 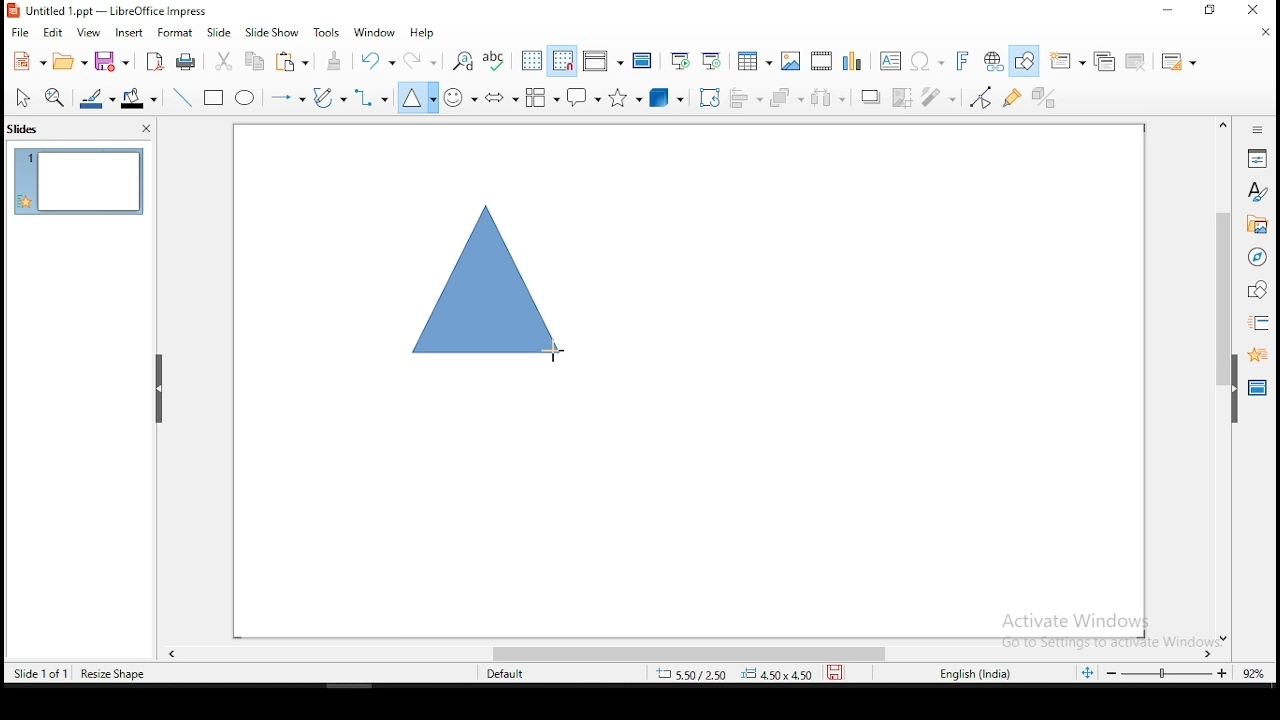 I want to click on new slide, so click(x=1069, y=60).